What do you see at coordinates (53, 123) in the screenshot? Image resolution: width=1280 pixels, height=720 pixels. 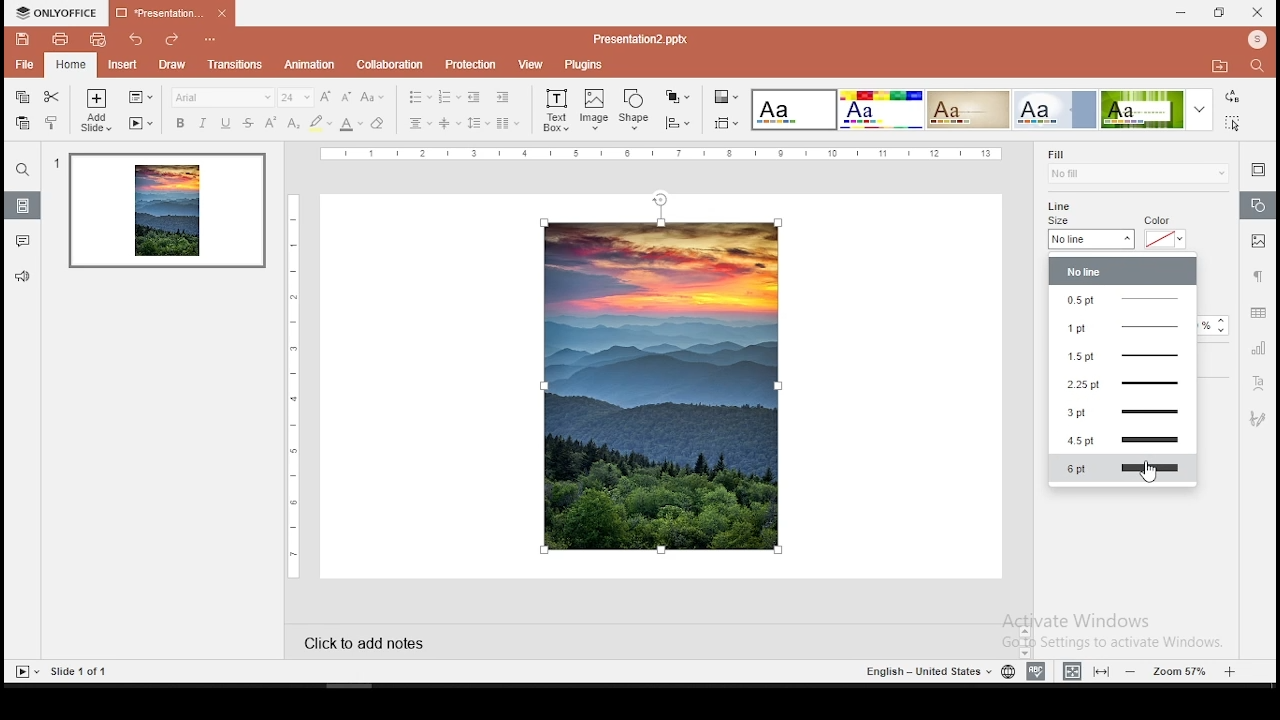 I see `clone formatting` at bounding box center [53, 123].